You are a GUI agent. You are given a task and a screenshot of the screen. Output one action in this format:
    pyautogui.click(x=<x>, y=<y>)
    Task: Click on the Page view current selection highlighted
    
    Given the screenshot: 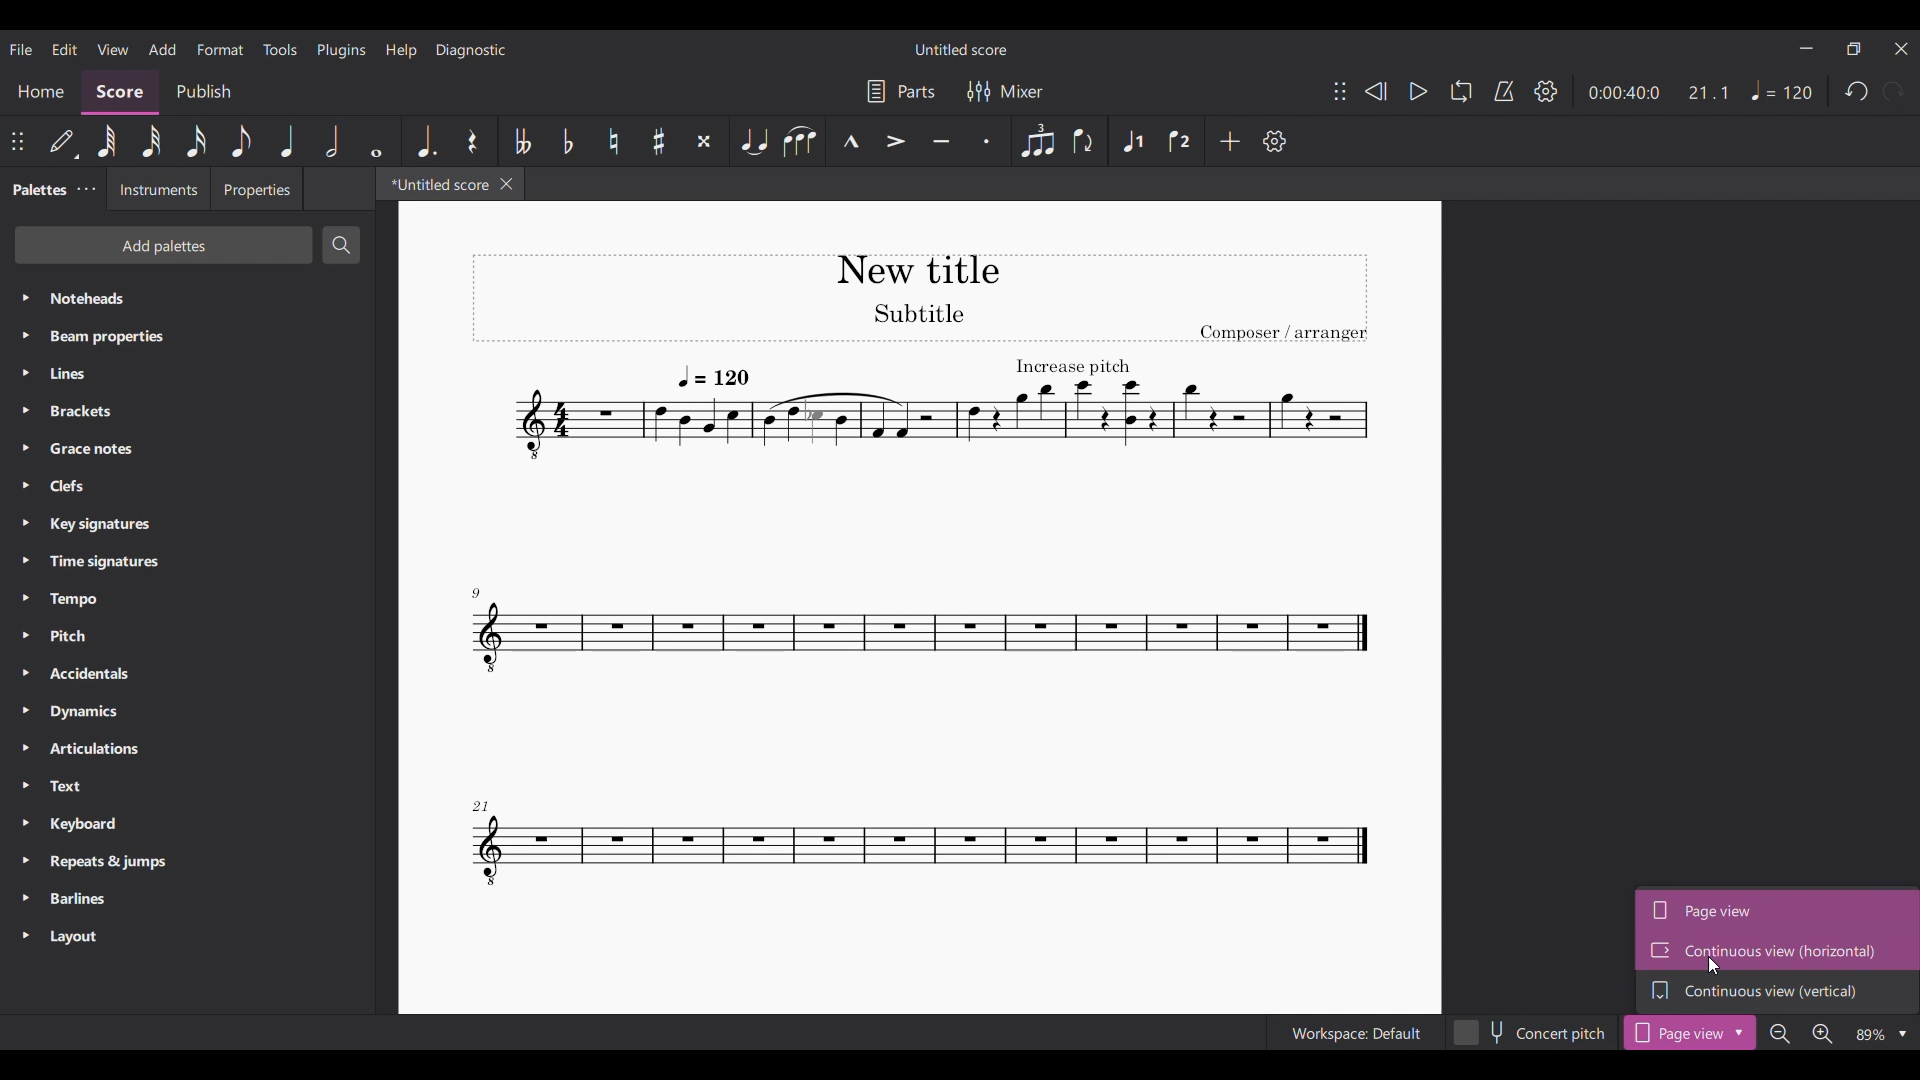 What is the action you would take?
    pyautogui.click(x=1690, y=1033)
    